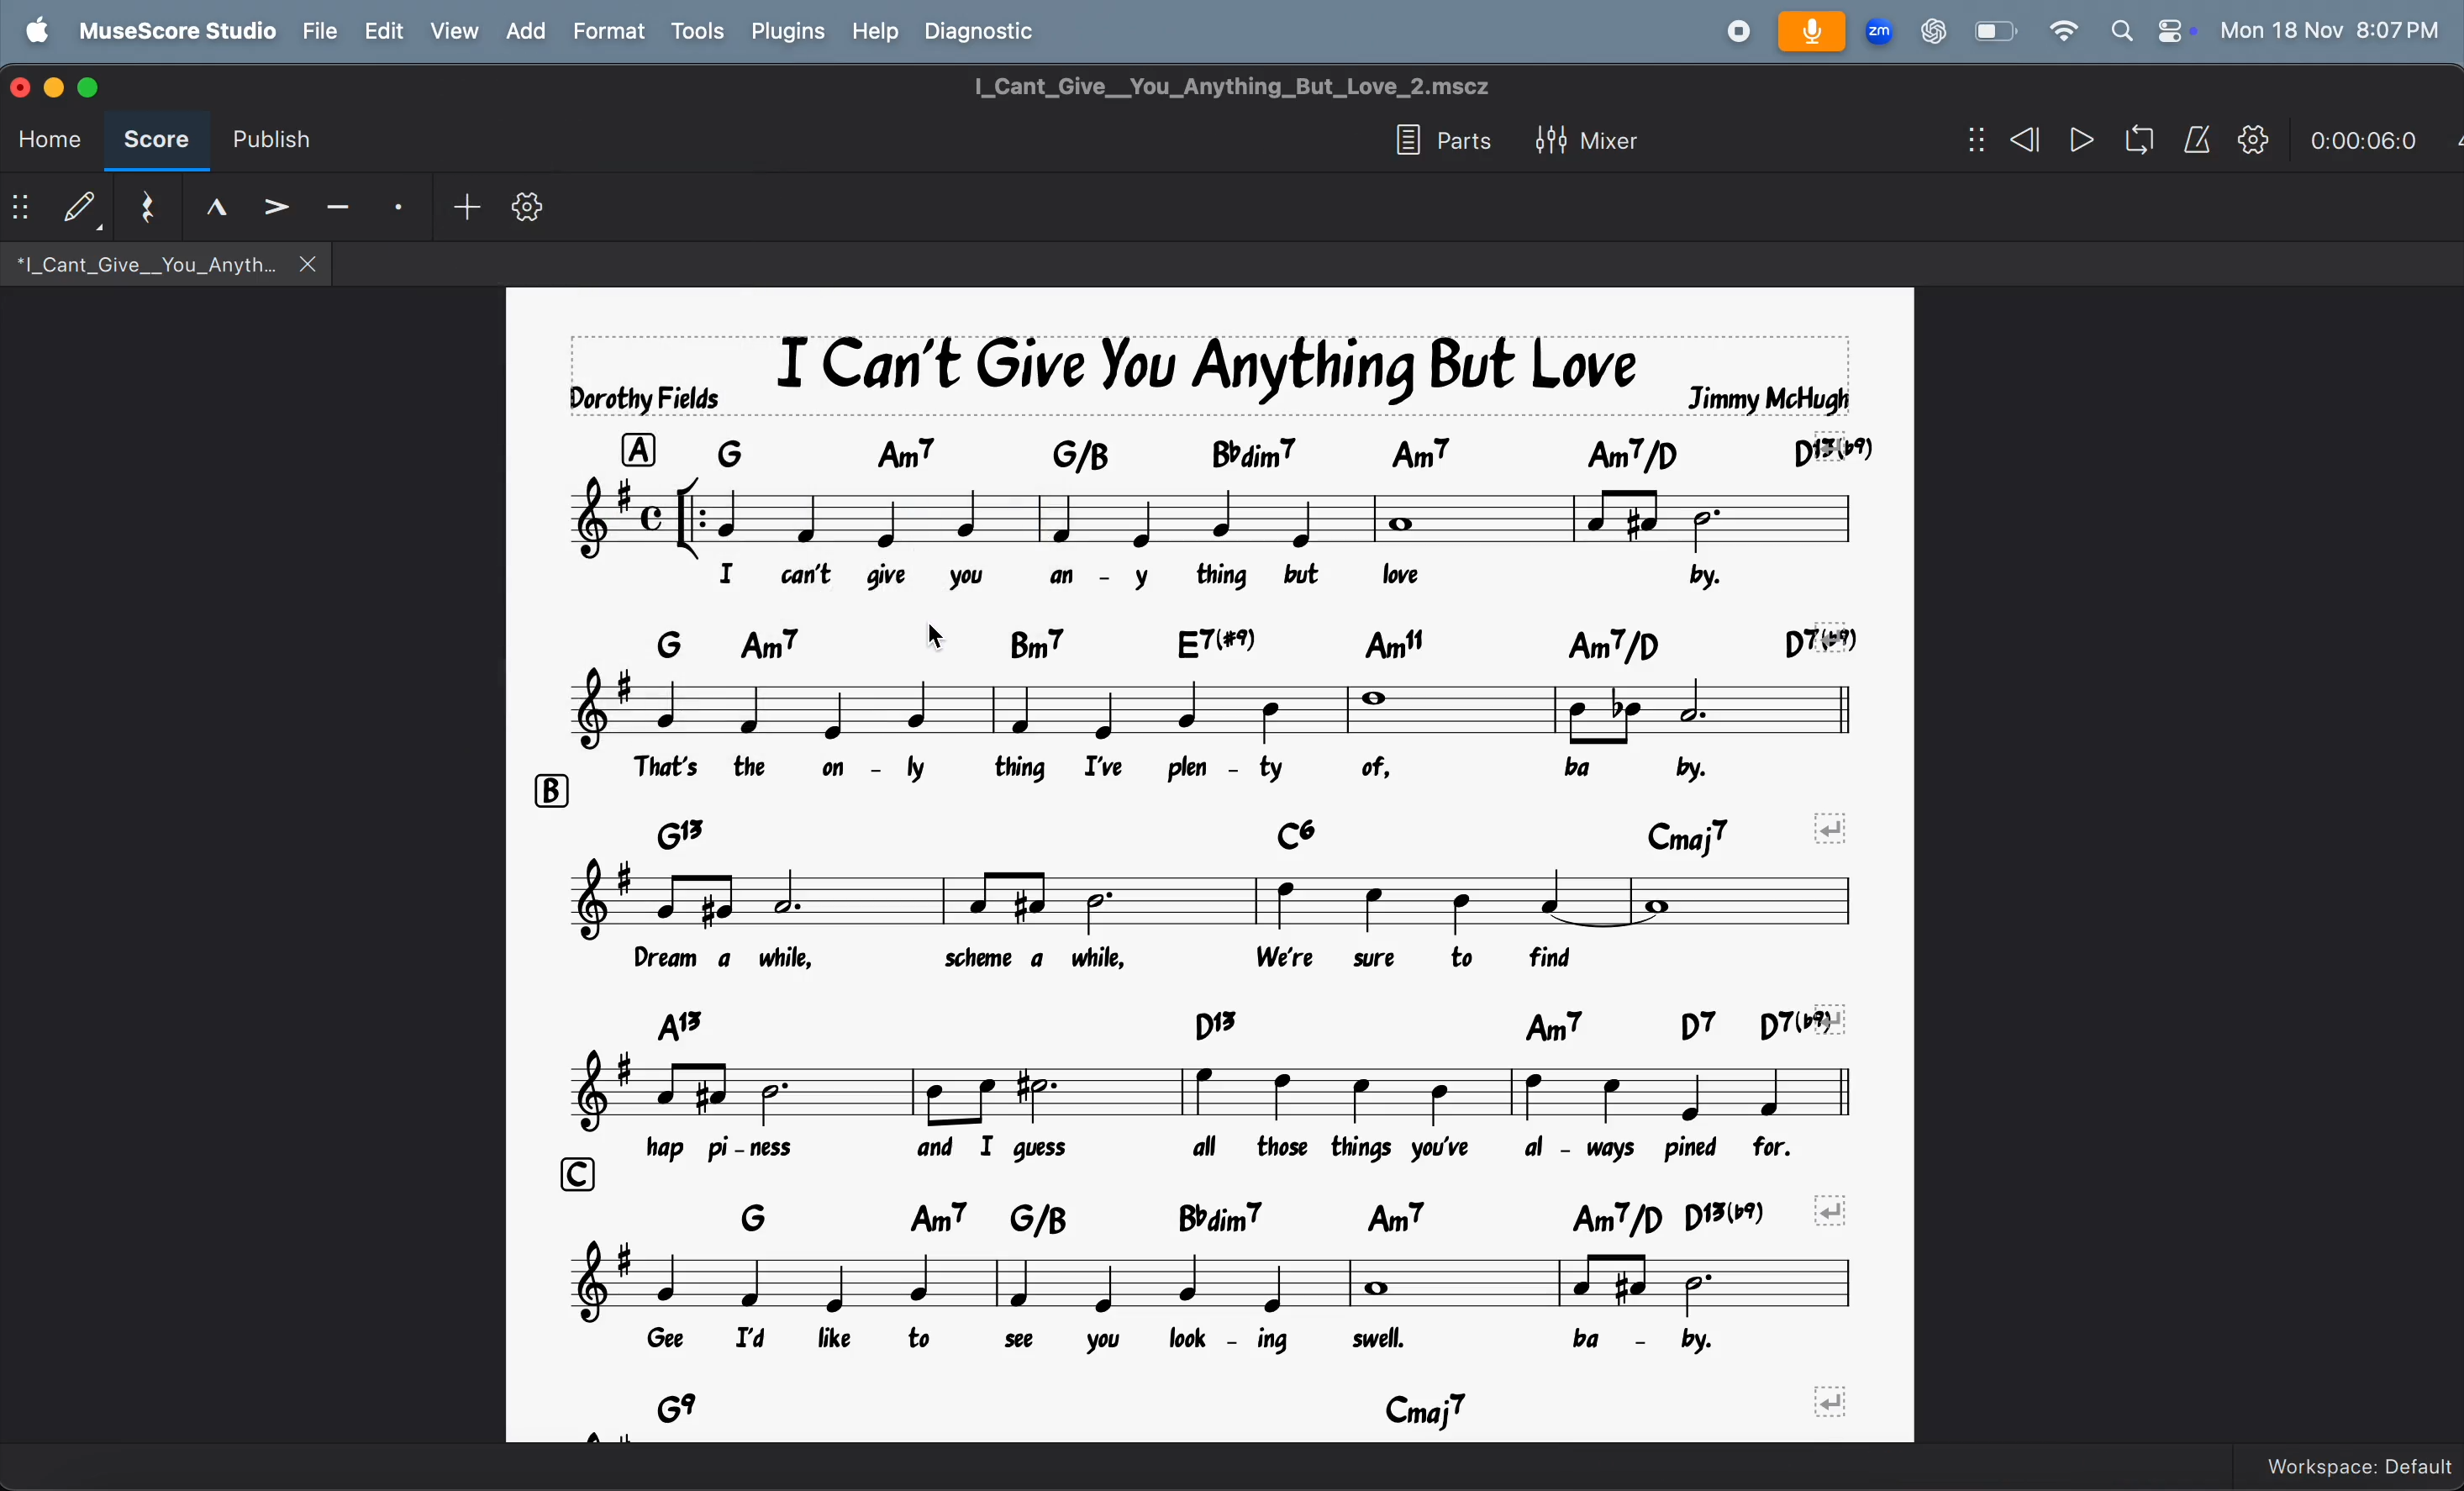  Describe the element at coordinates (609, 32) in the screenshot. I see `format` at that location.